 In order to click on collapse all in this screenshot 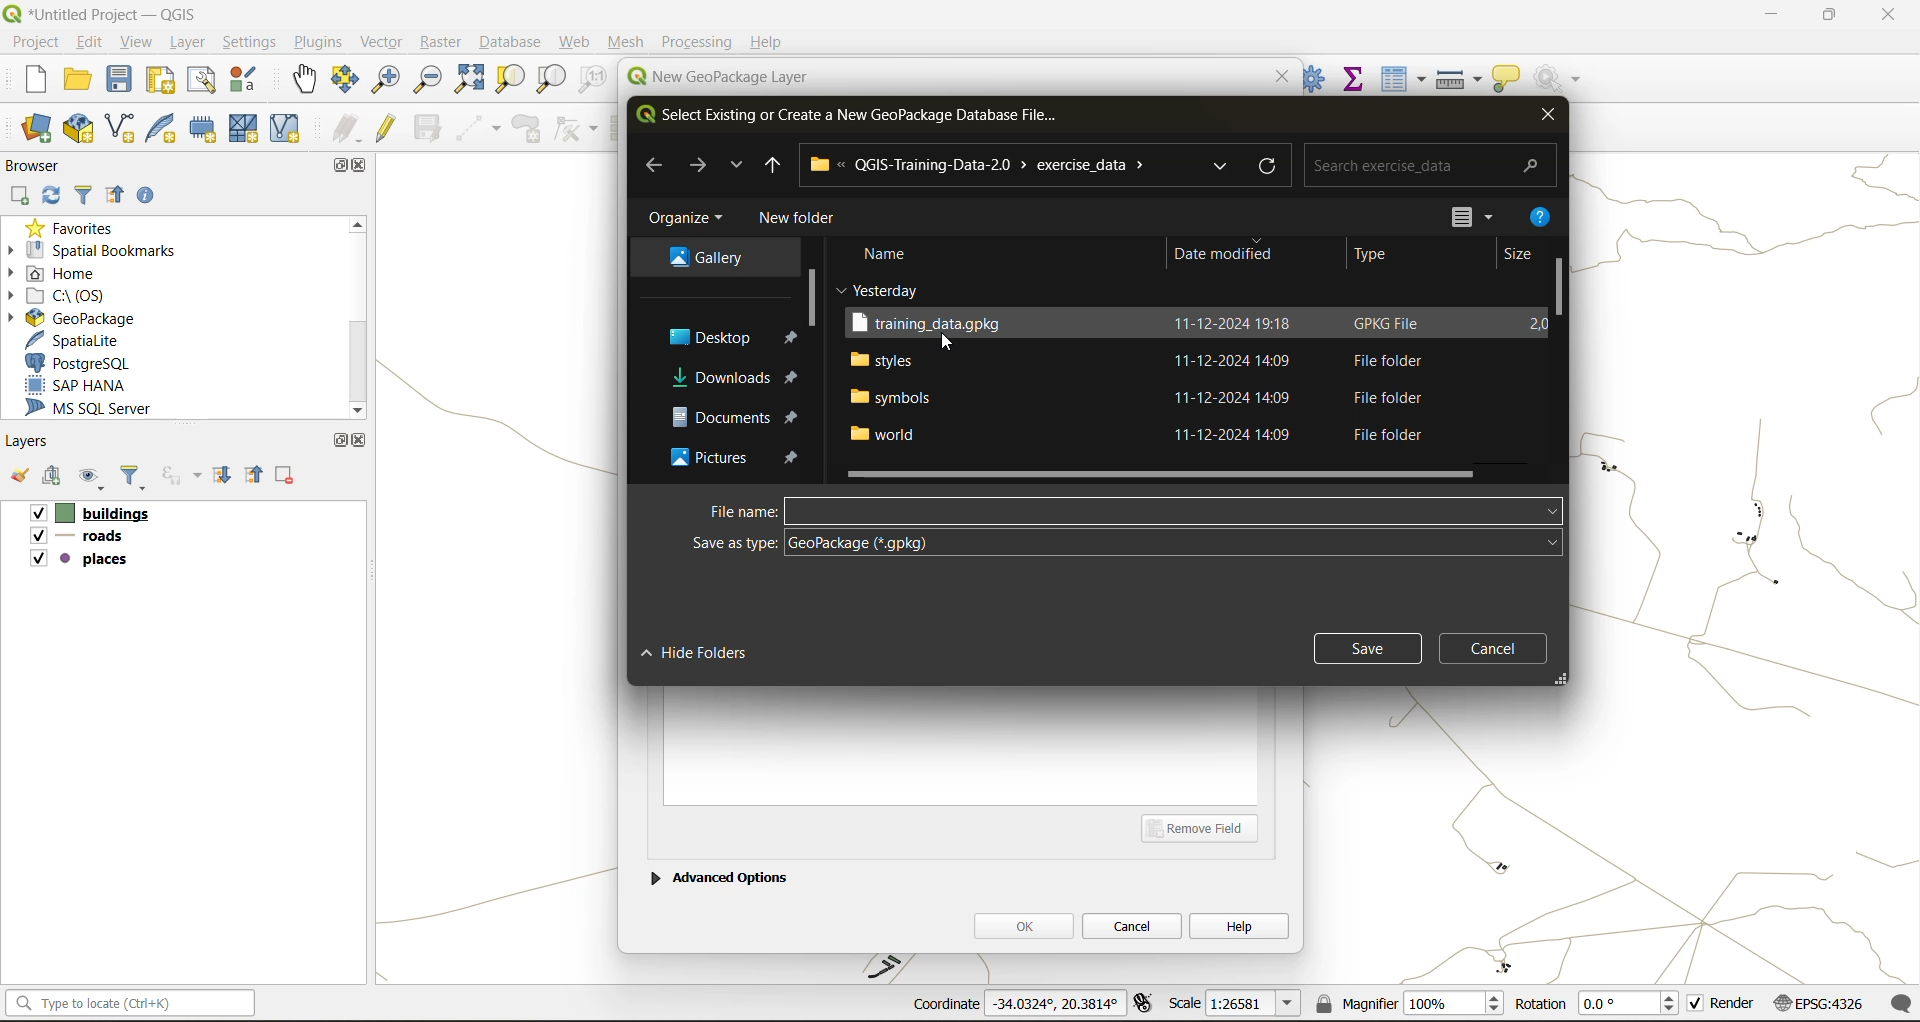, I will do `click(120, 196)`.